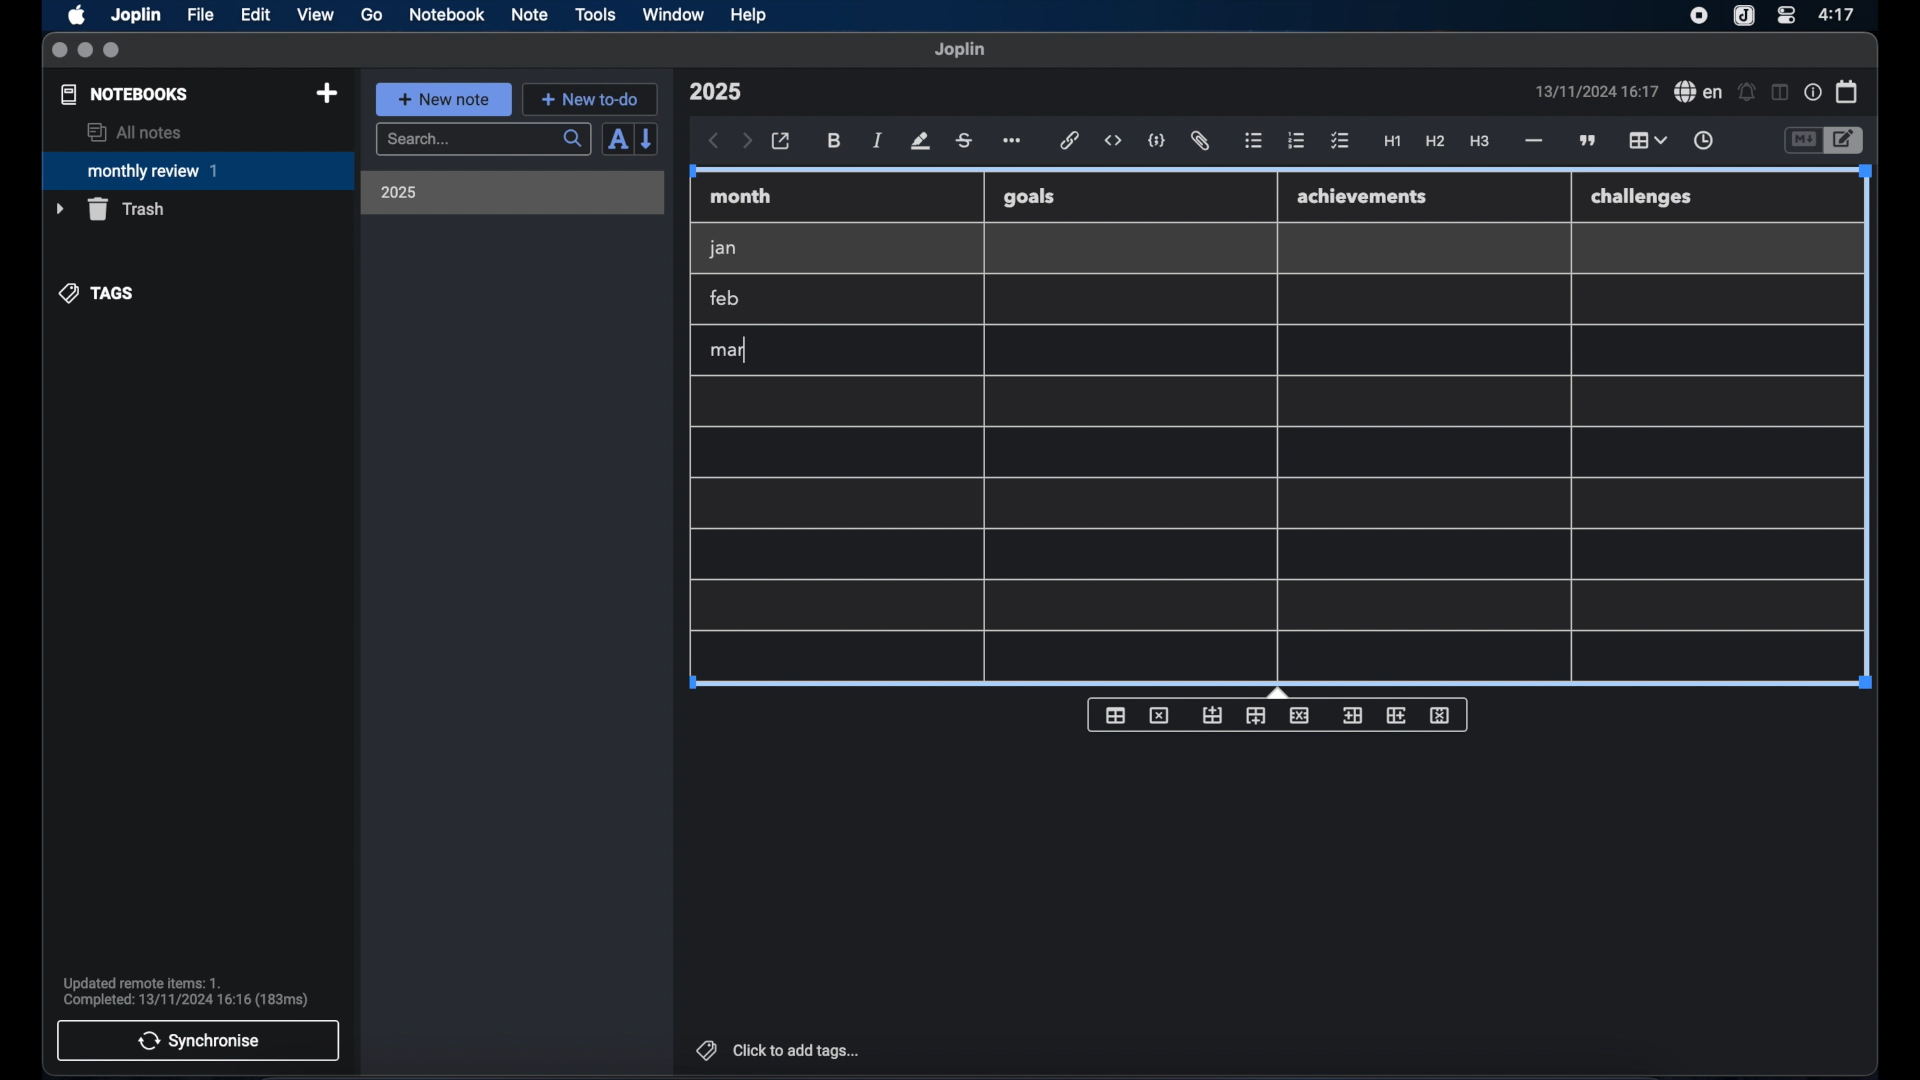  What do you see at coordinates (125, 94) in the screenshot?
I see `notebooks` at bounding box center [125, 94].